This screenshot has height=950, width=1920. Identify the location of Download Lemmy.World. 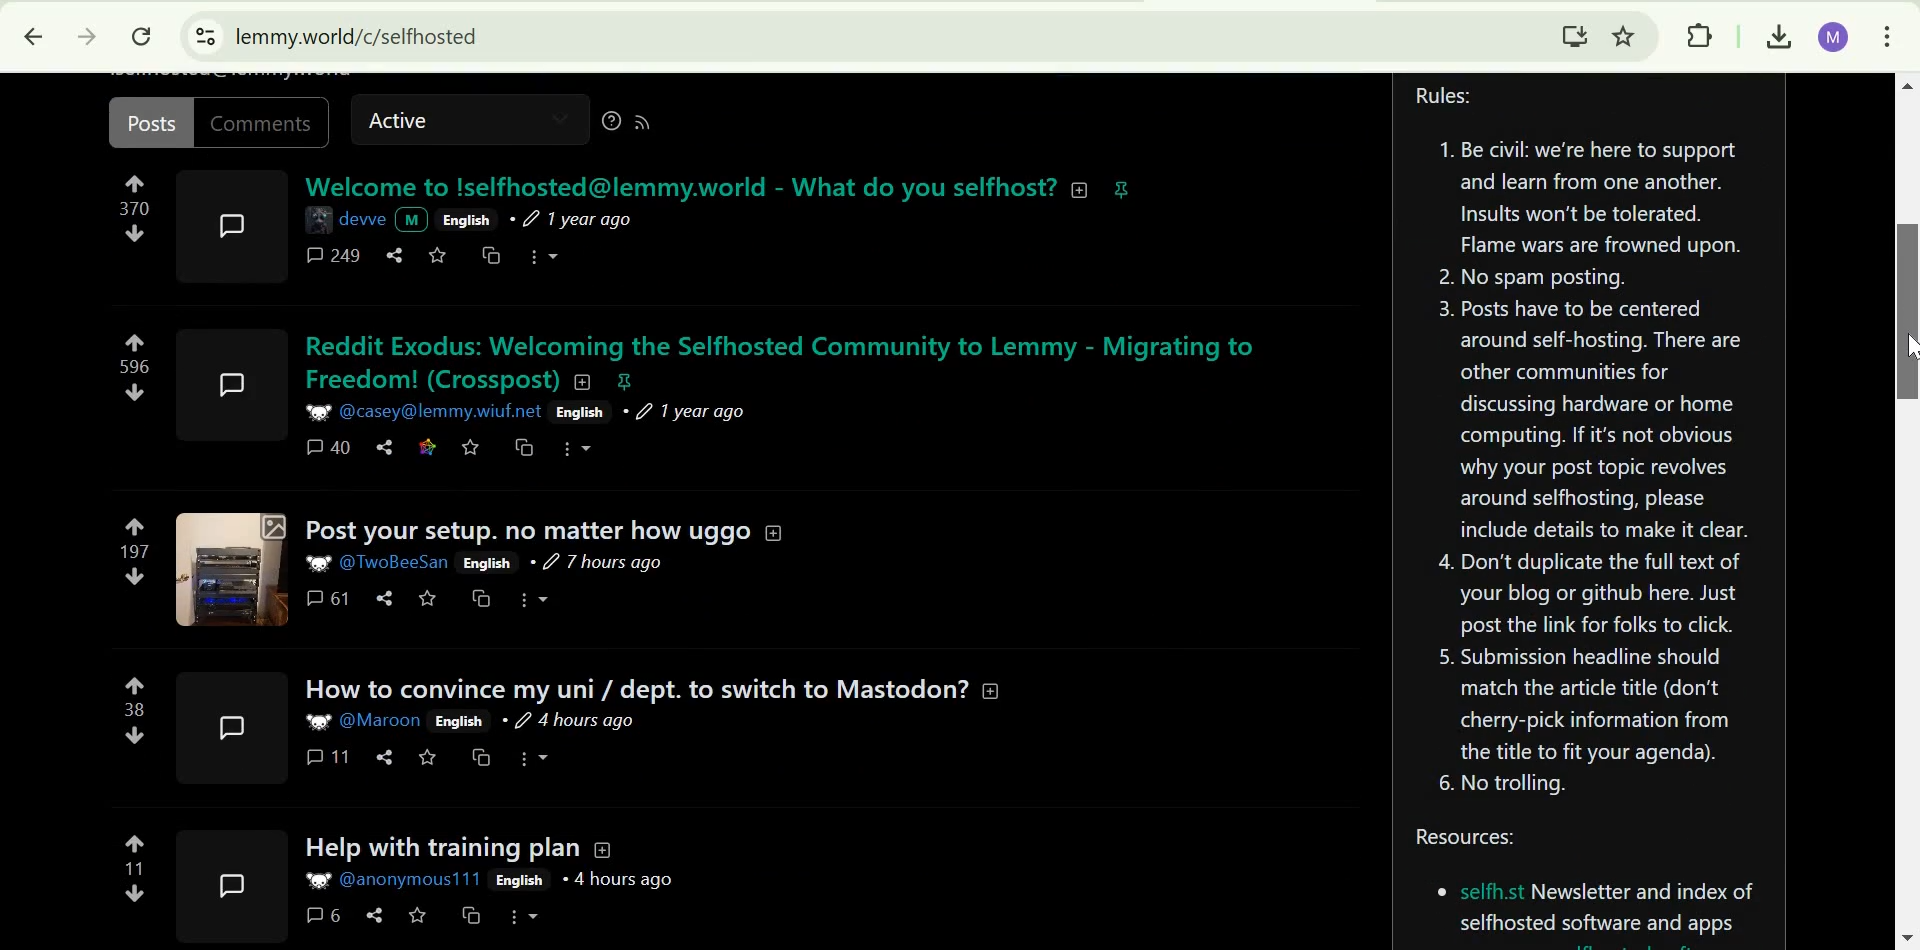
(1575, 34).